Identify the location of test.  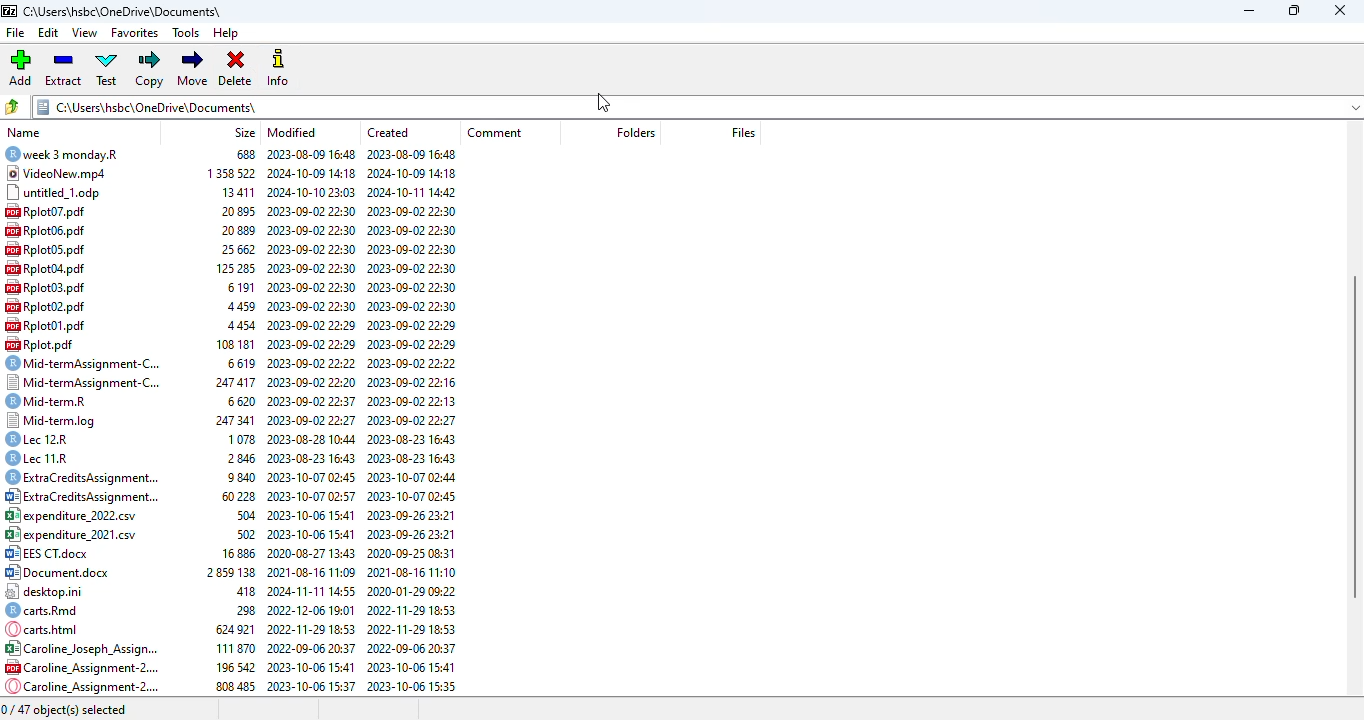
(106, 68).